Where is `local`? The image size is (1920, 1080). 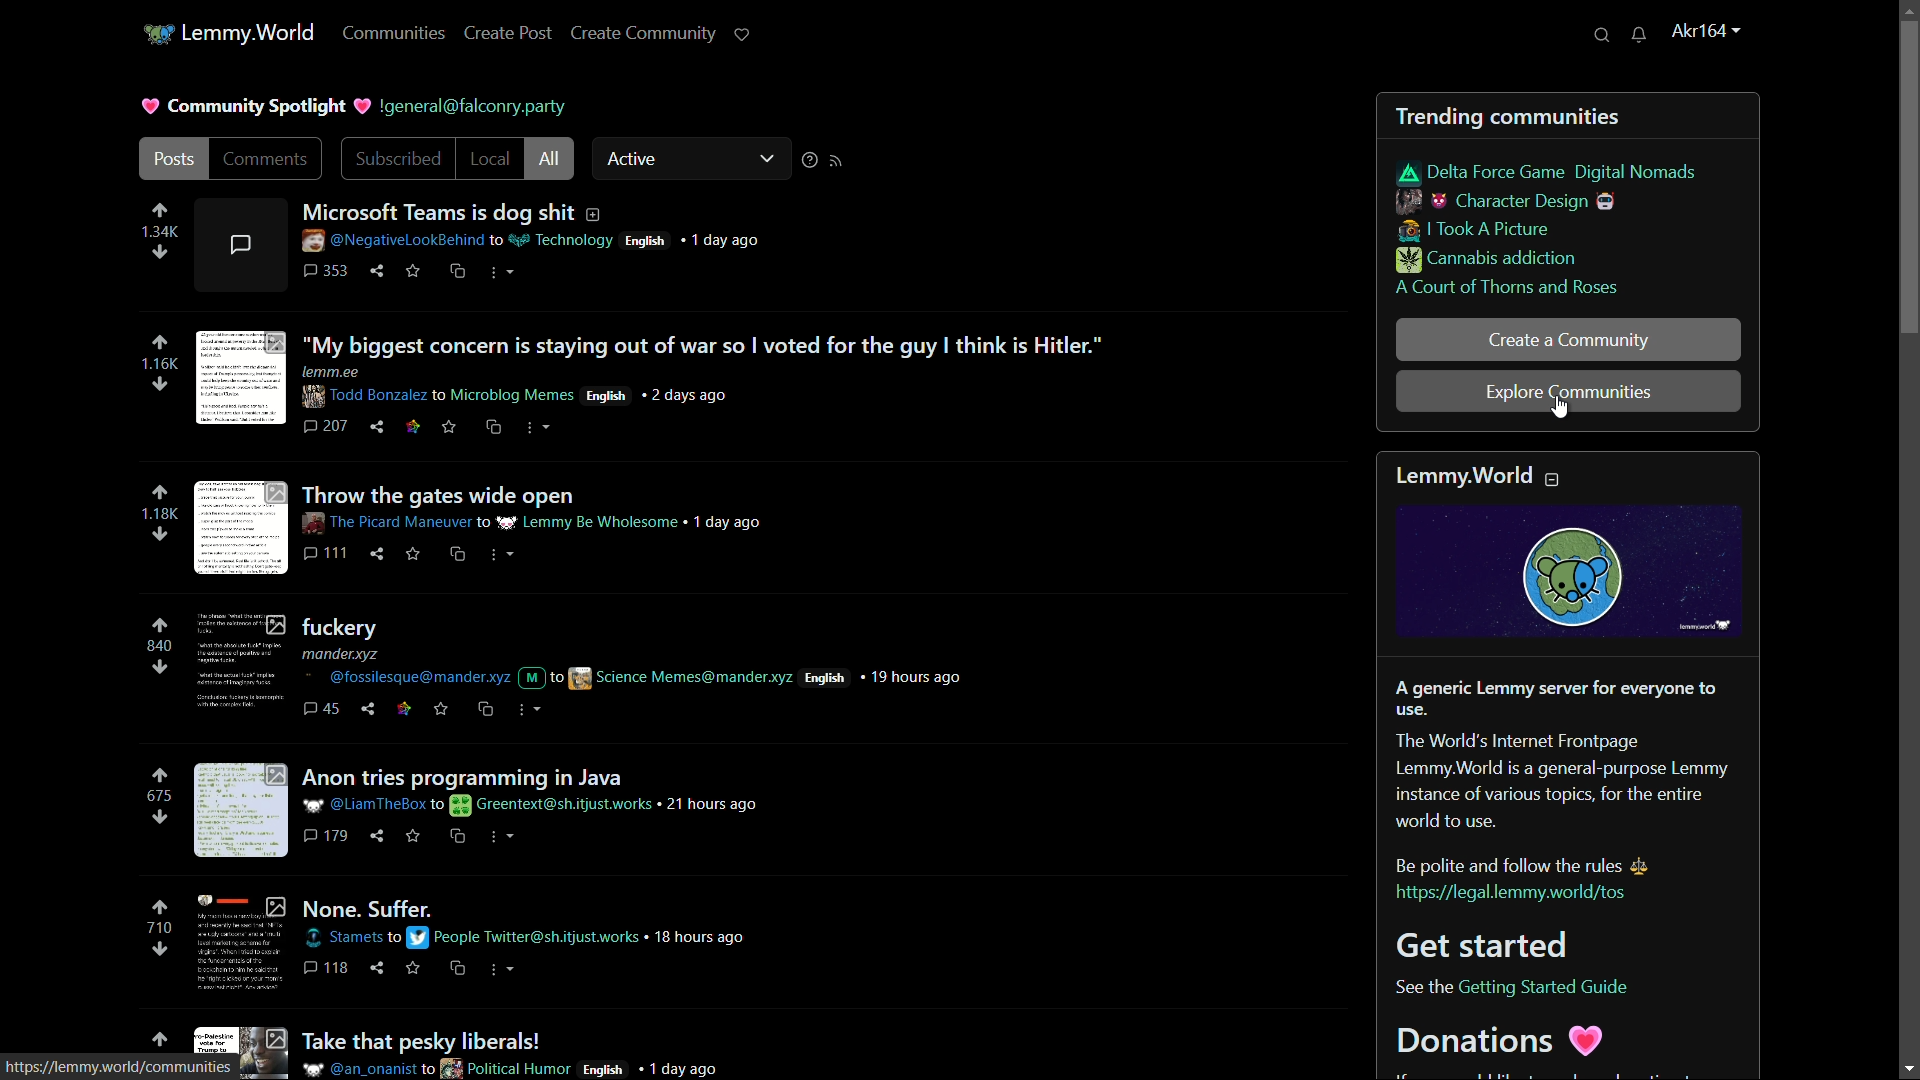 local is located at coordinates (490, 158).